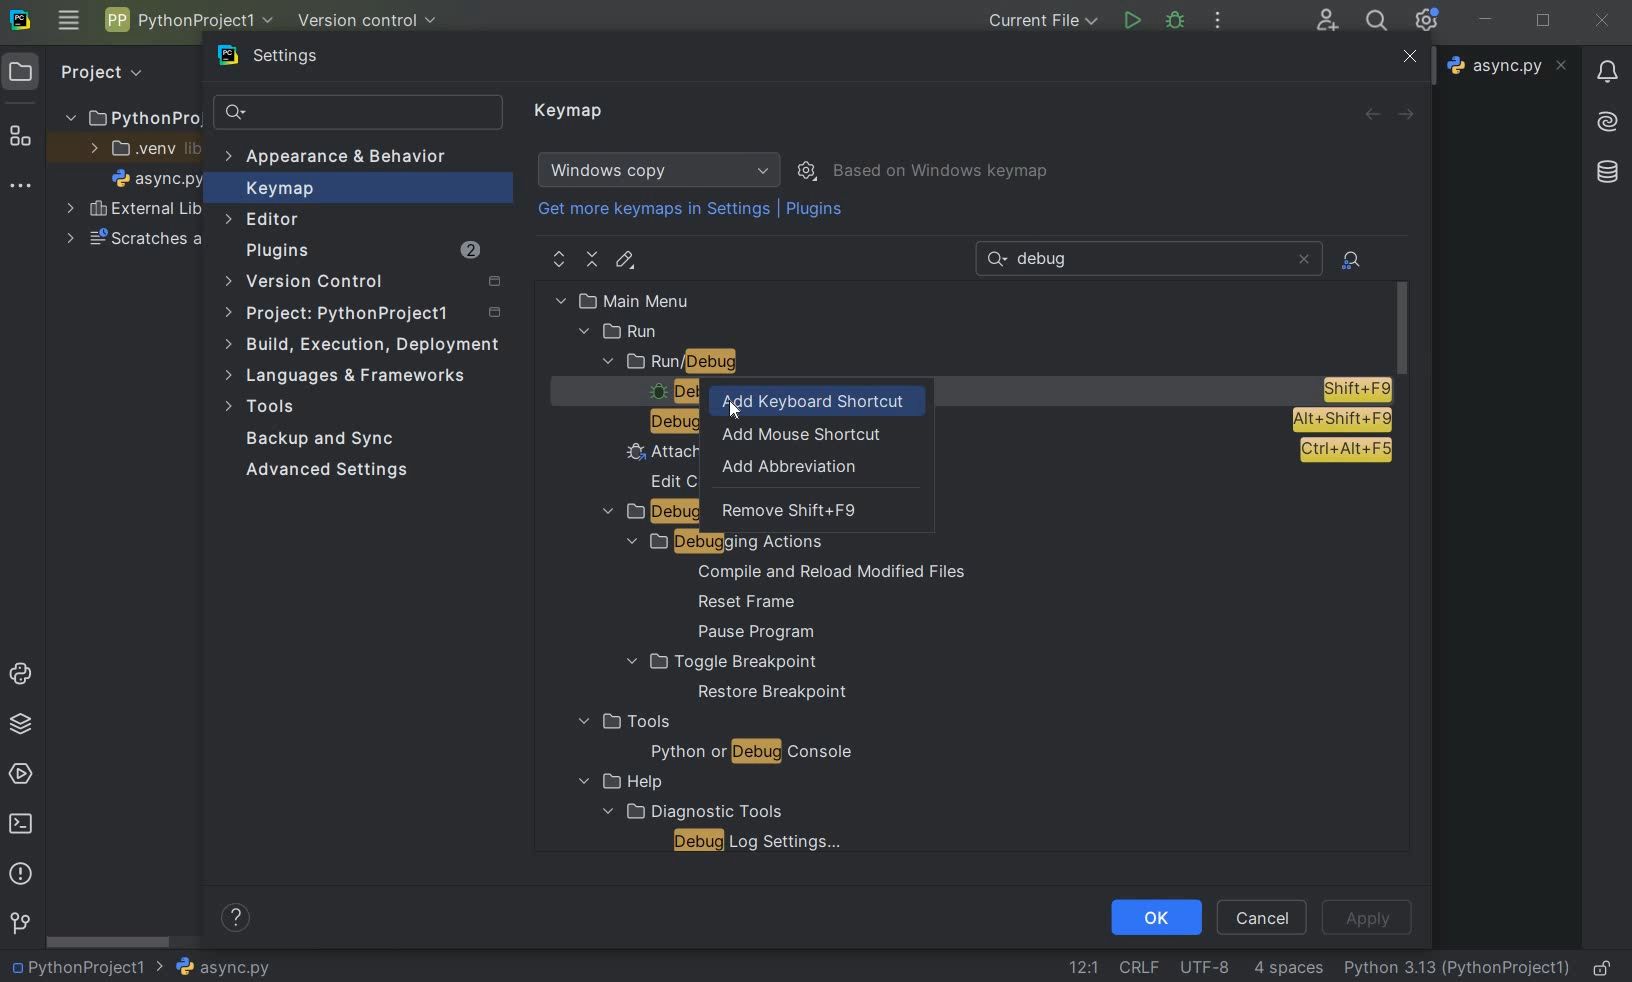 The width and height of the screenshot is (1632, 982). What do you see at coordinates (21, 138) in the screenshot?
I see `structure` at bounding box center [21, 138].